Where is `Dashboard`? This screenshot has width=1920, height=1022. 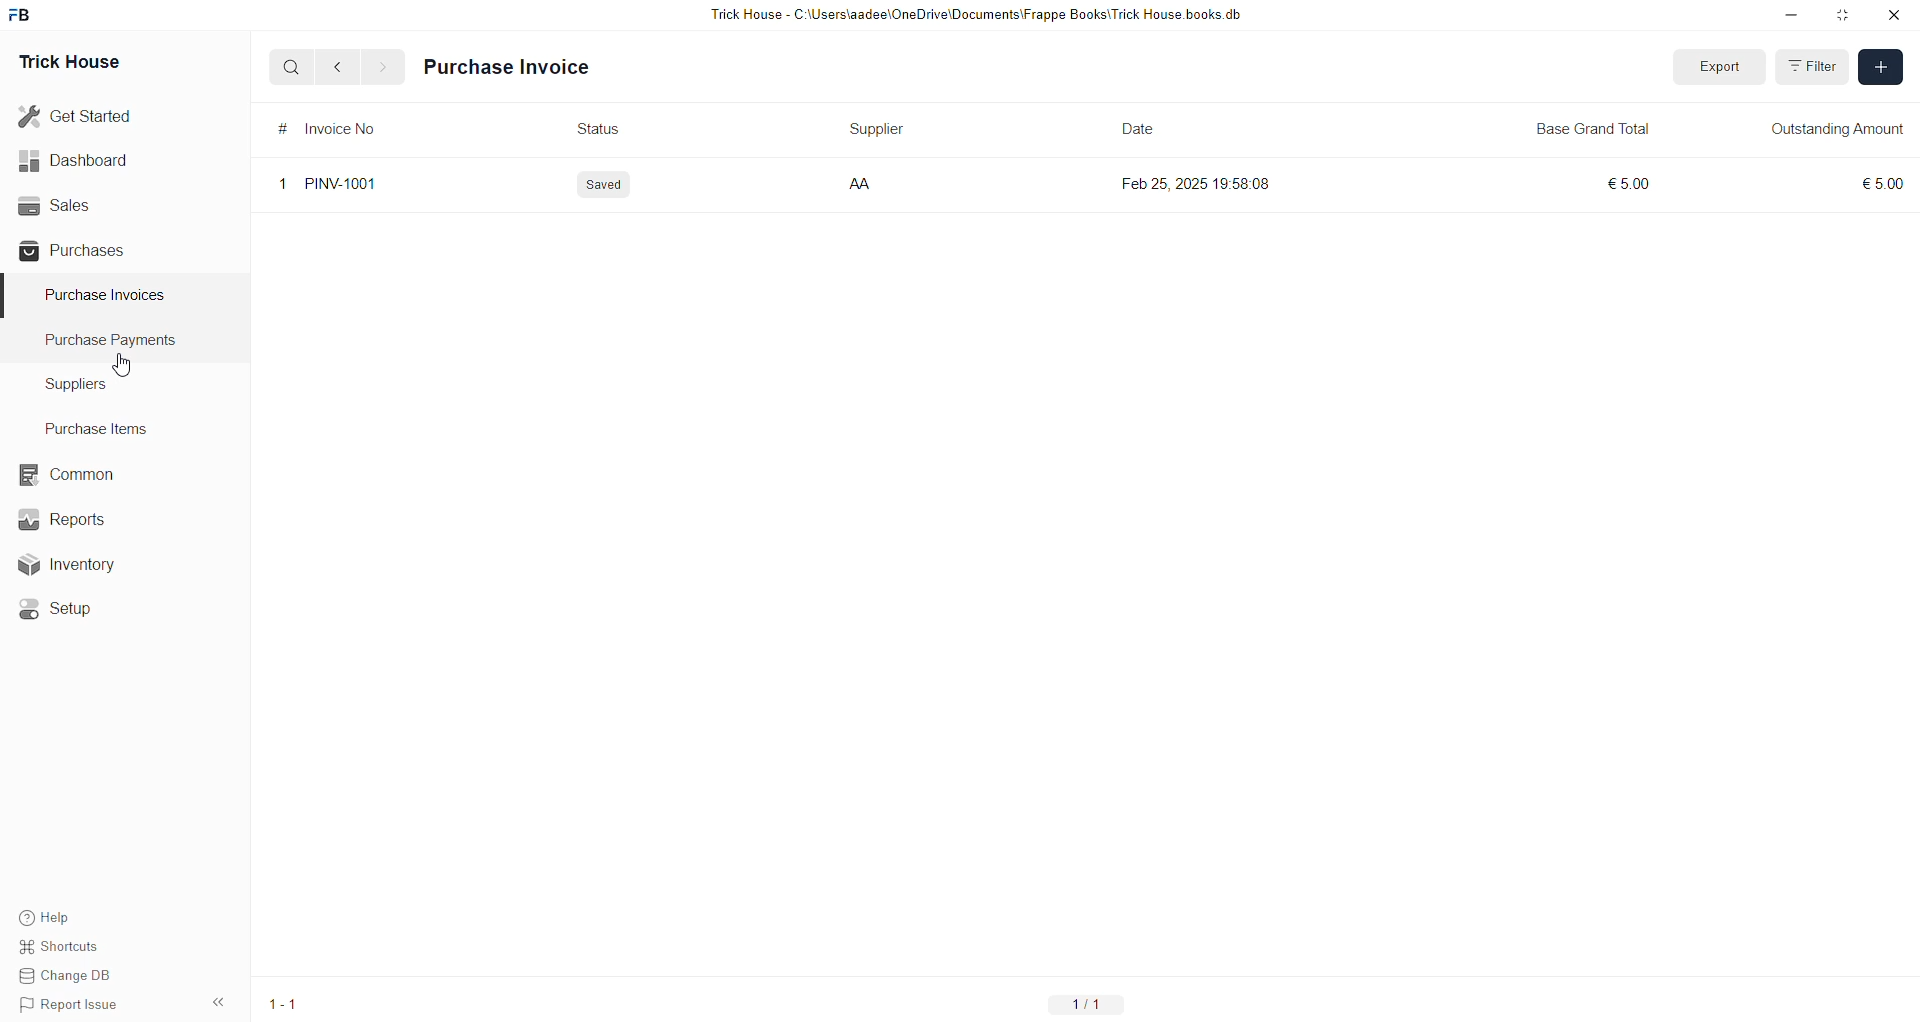
Dashboard is located at coordinates (77, 160).